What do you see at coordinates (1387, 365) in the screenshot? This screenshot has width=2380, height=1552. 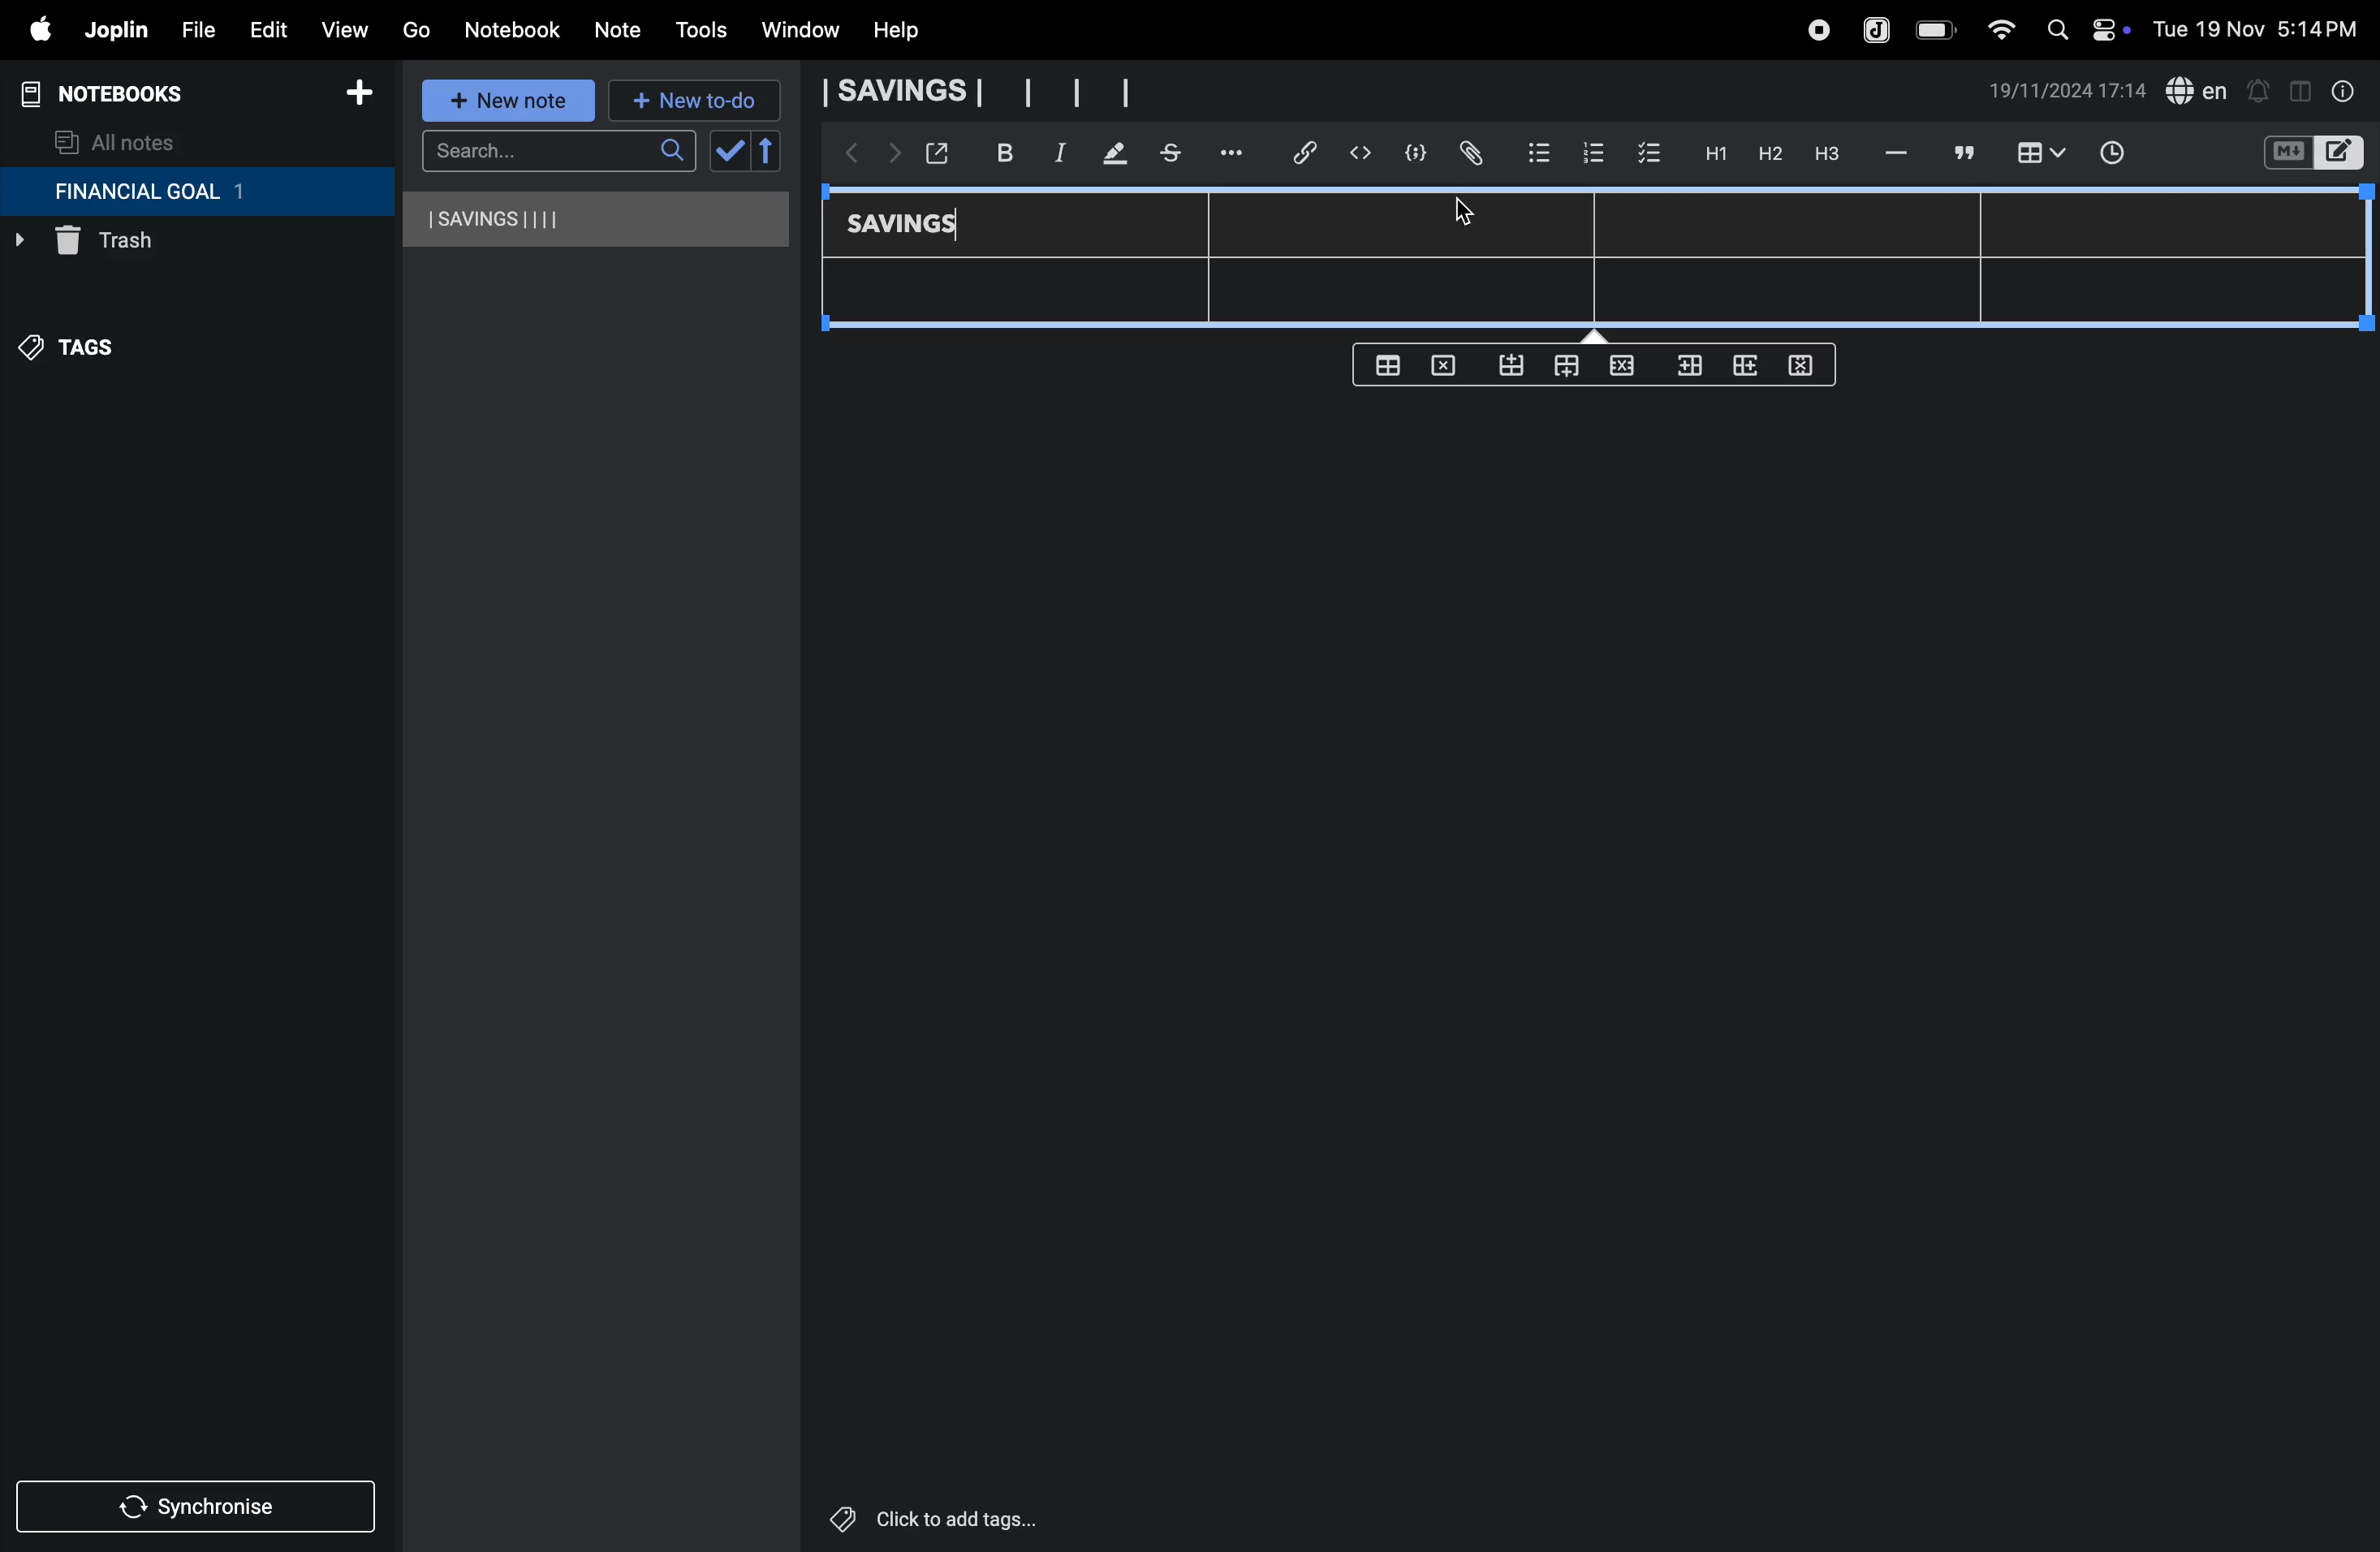 I see `create table` at bounding box center [1387, 365].